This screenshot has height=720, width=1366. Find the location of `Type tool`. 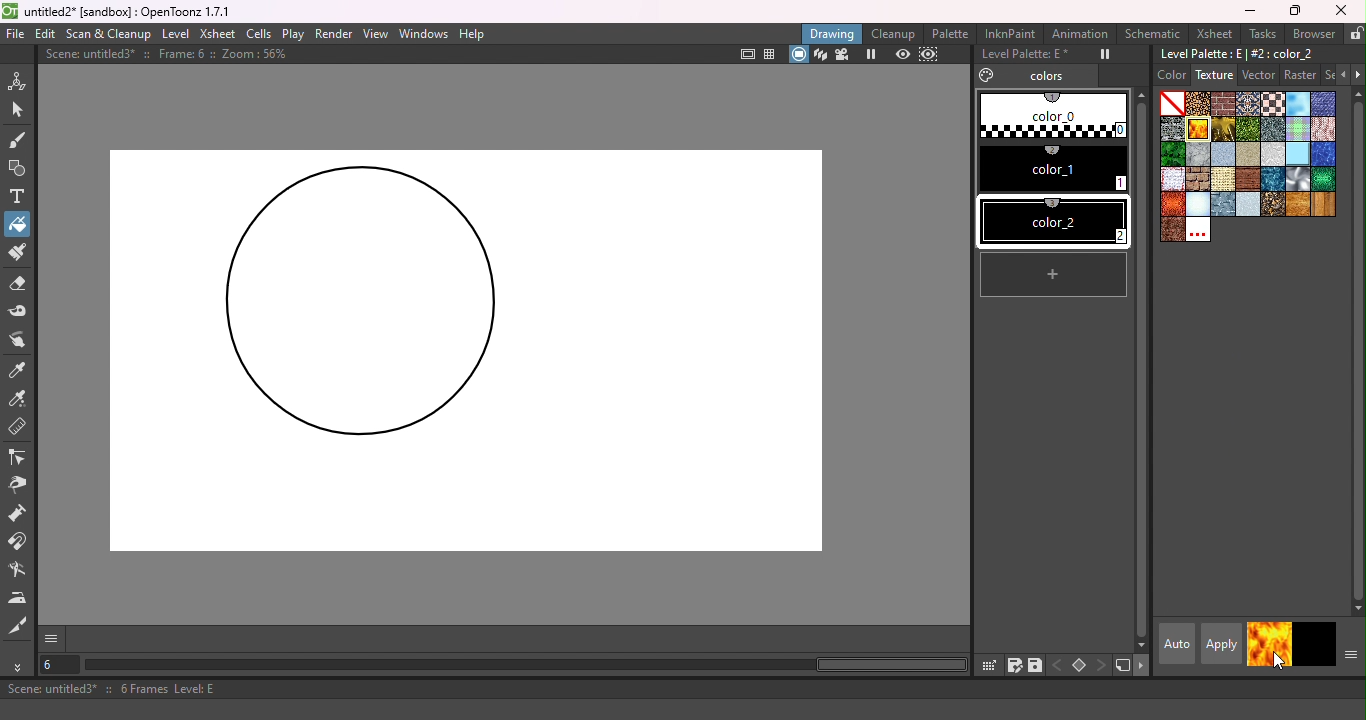

Type tool is located at coordinates (22, 196).